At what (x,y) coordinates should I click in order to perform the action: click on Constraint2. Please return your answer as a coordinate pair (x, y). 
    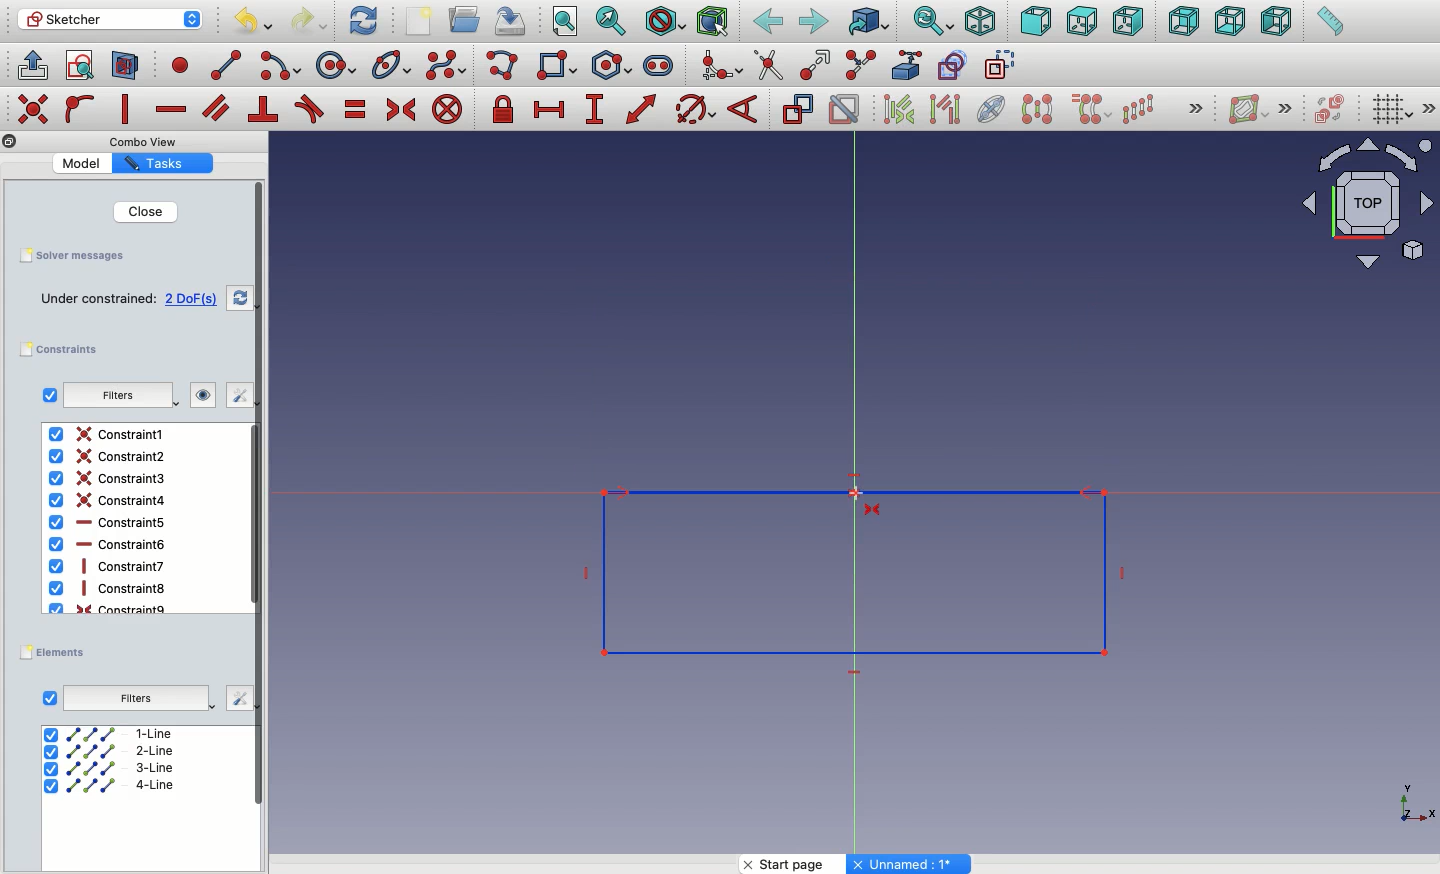
    Looking at the image, I should click on (106, 456).